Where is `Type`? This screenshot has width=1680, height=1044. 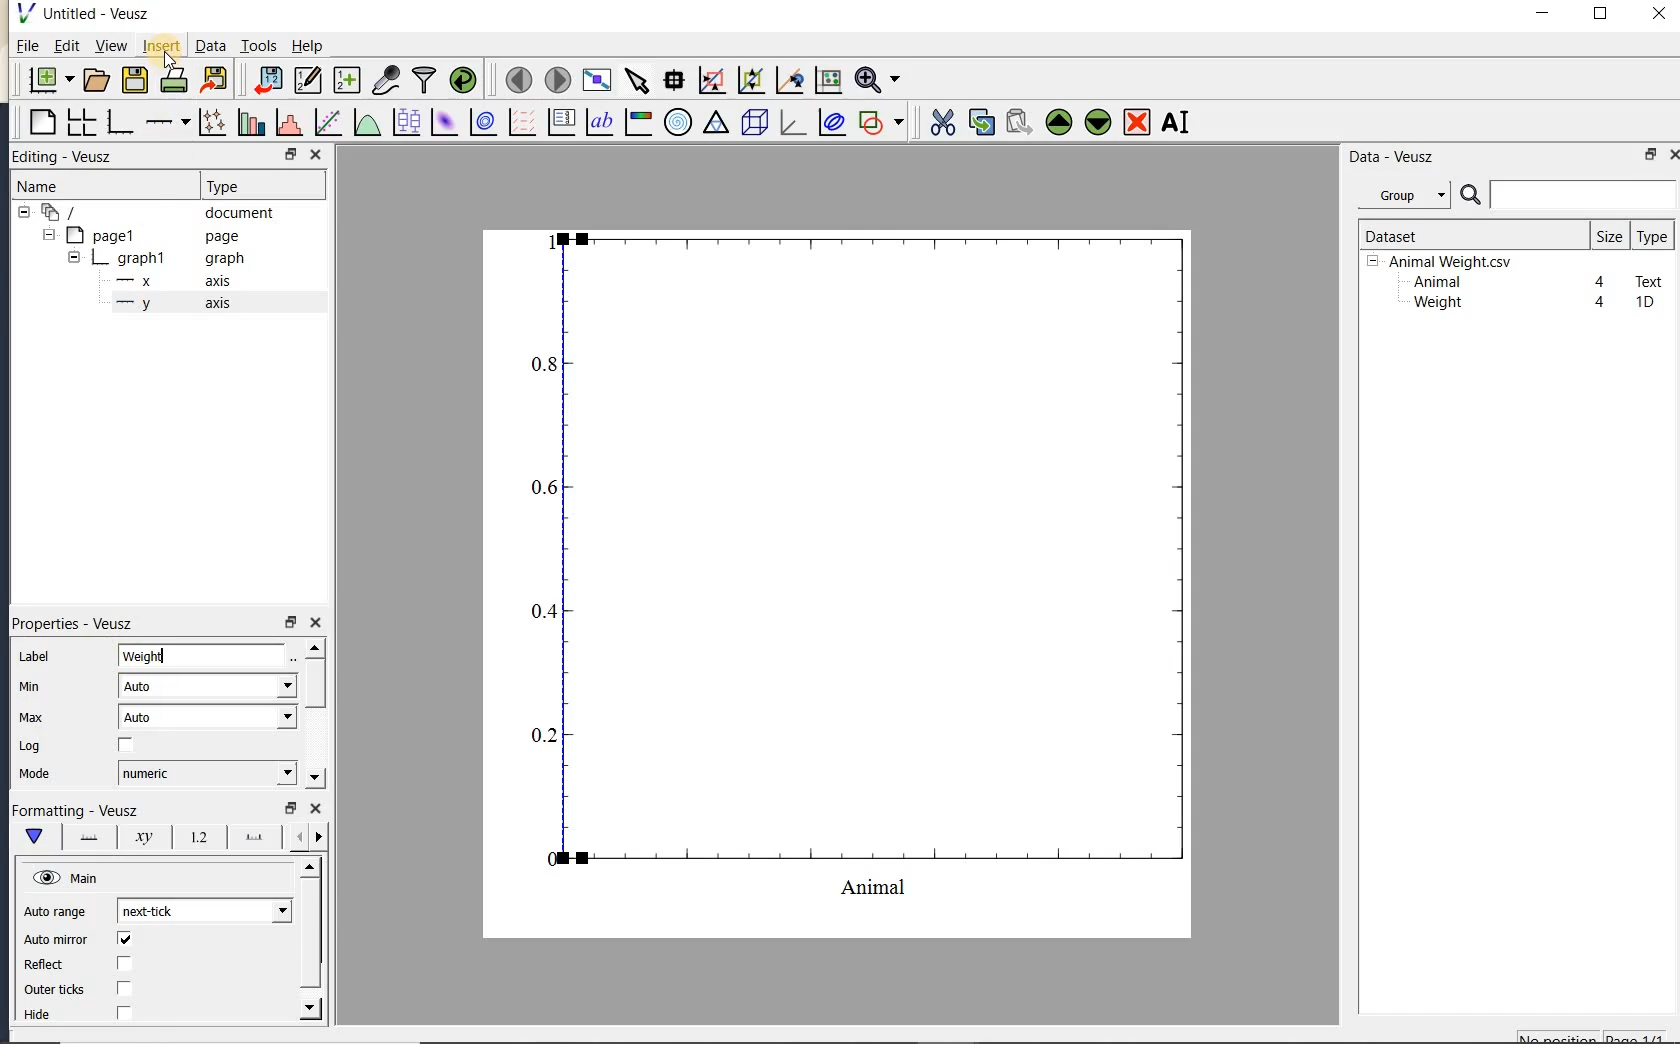
Type is located at coordinates (258, 184).